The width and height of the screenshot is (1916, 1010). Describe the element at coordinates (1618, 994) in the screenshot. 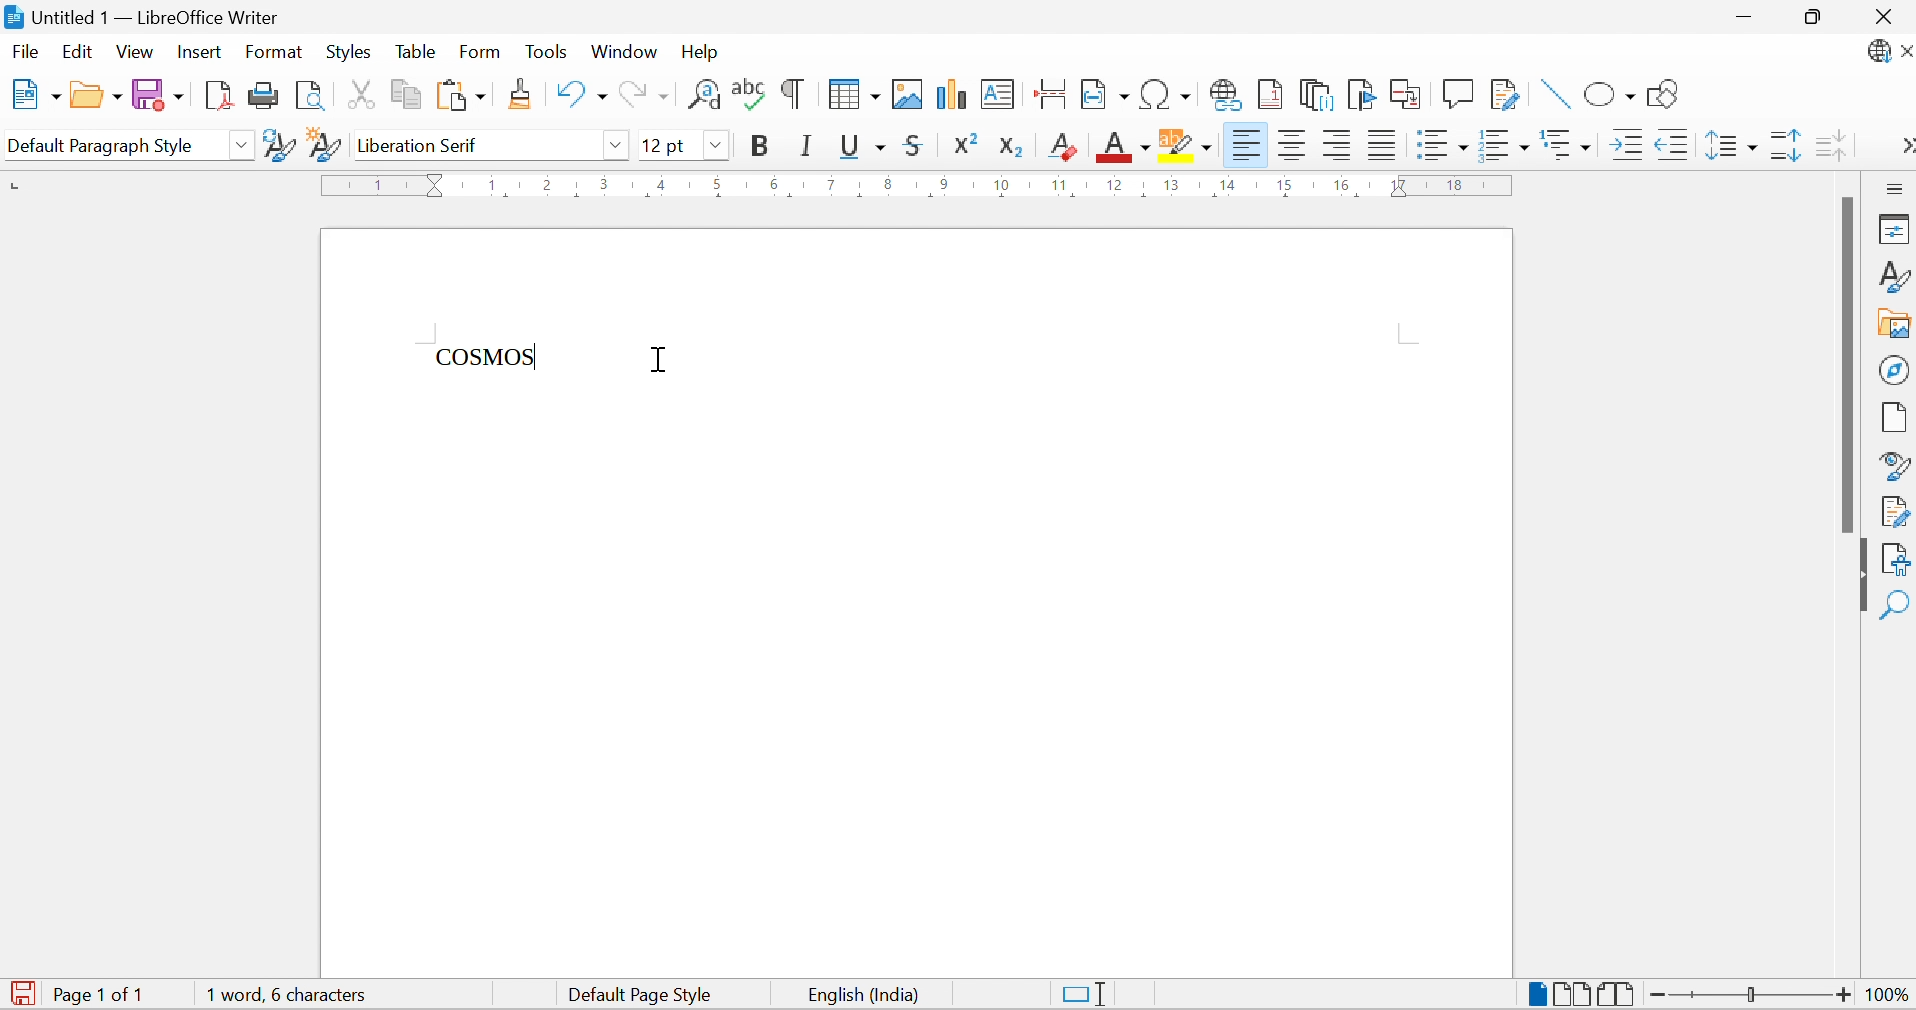

I see `Book View` at that location.